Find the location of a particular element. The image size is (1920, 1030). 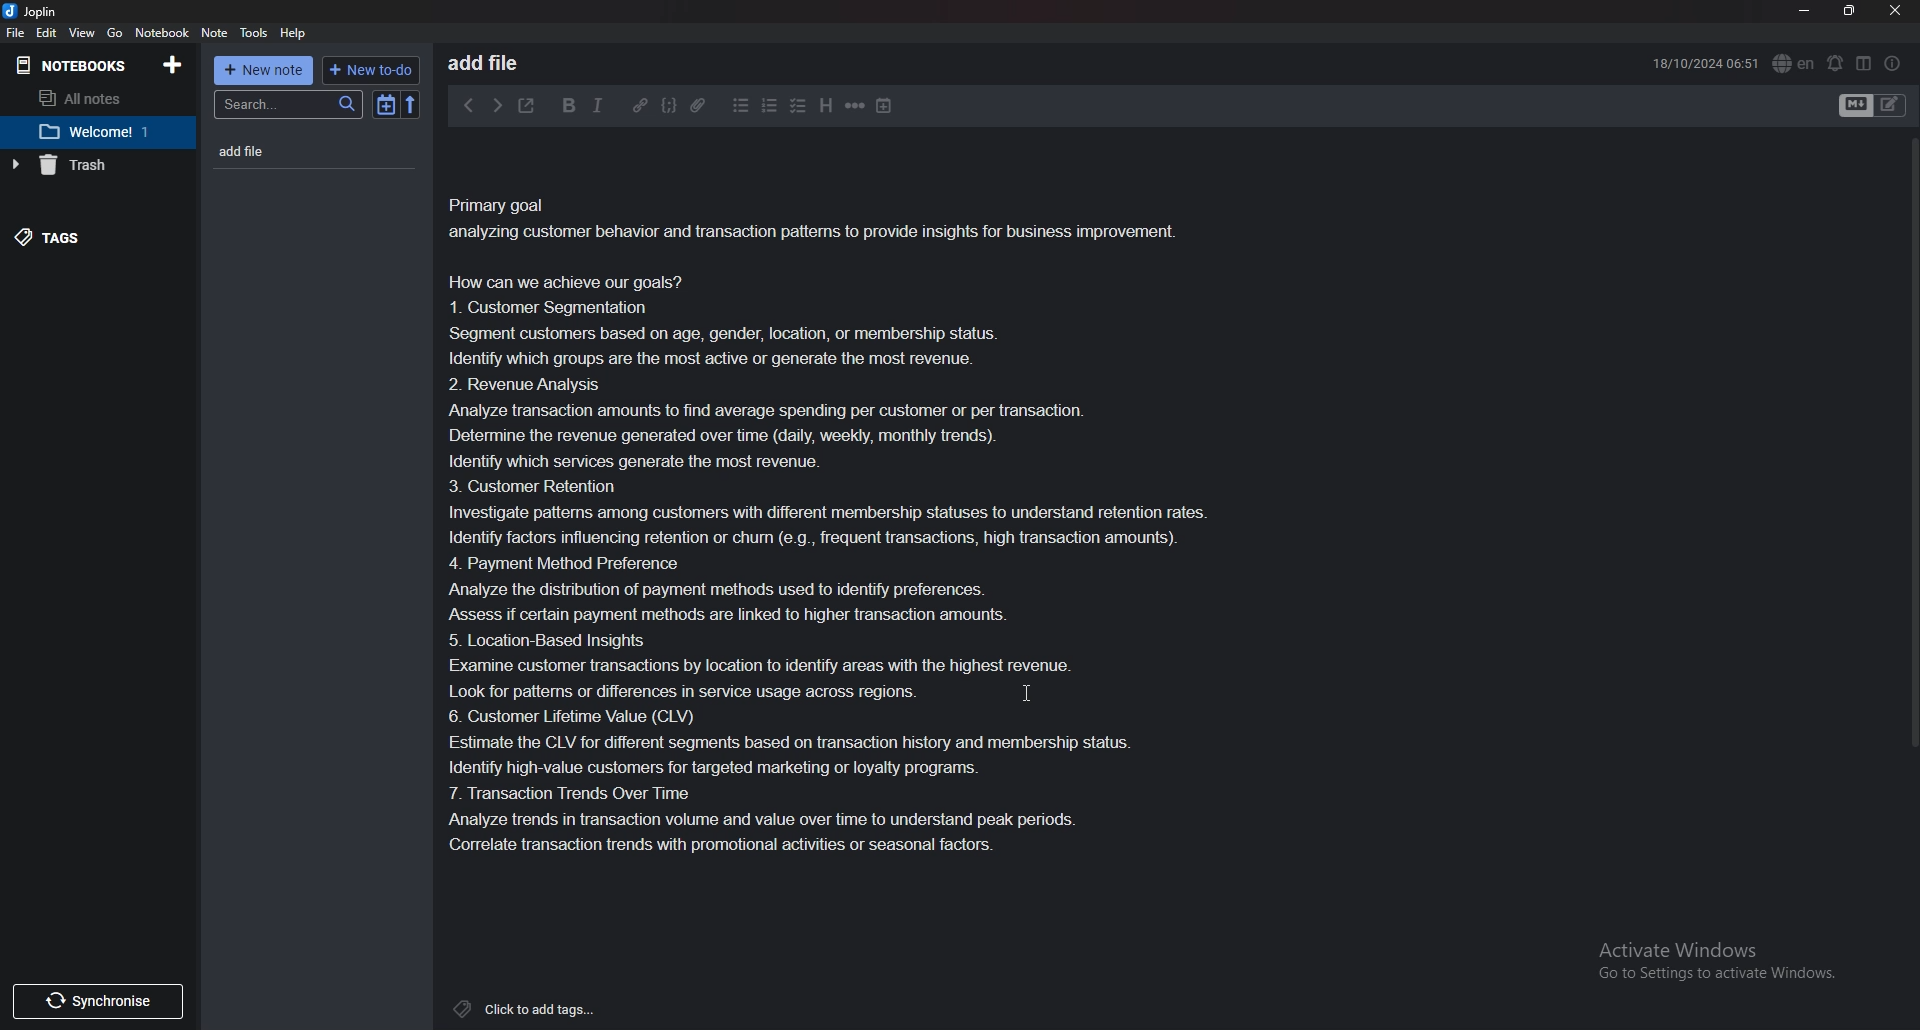

trash is located at coordinates (89, 165).